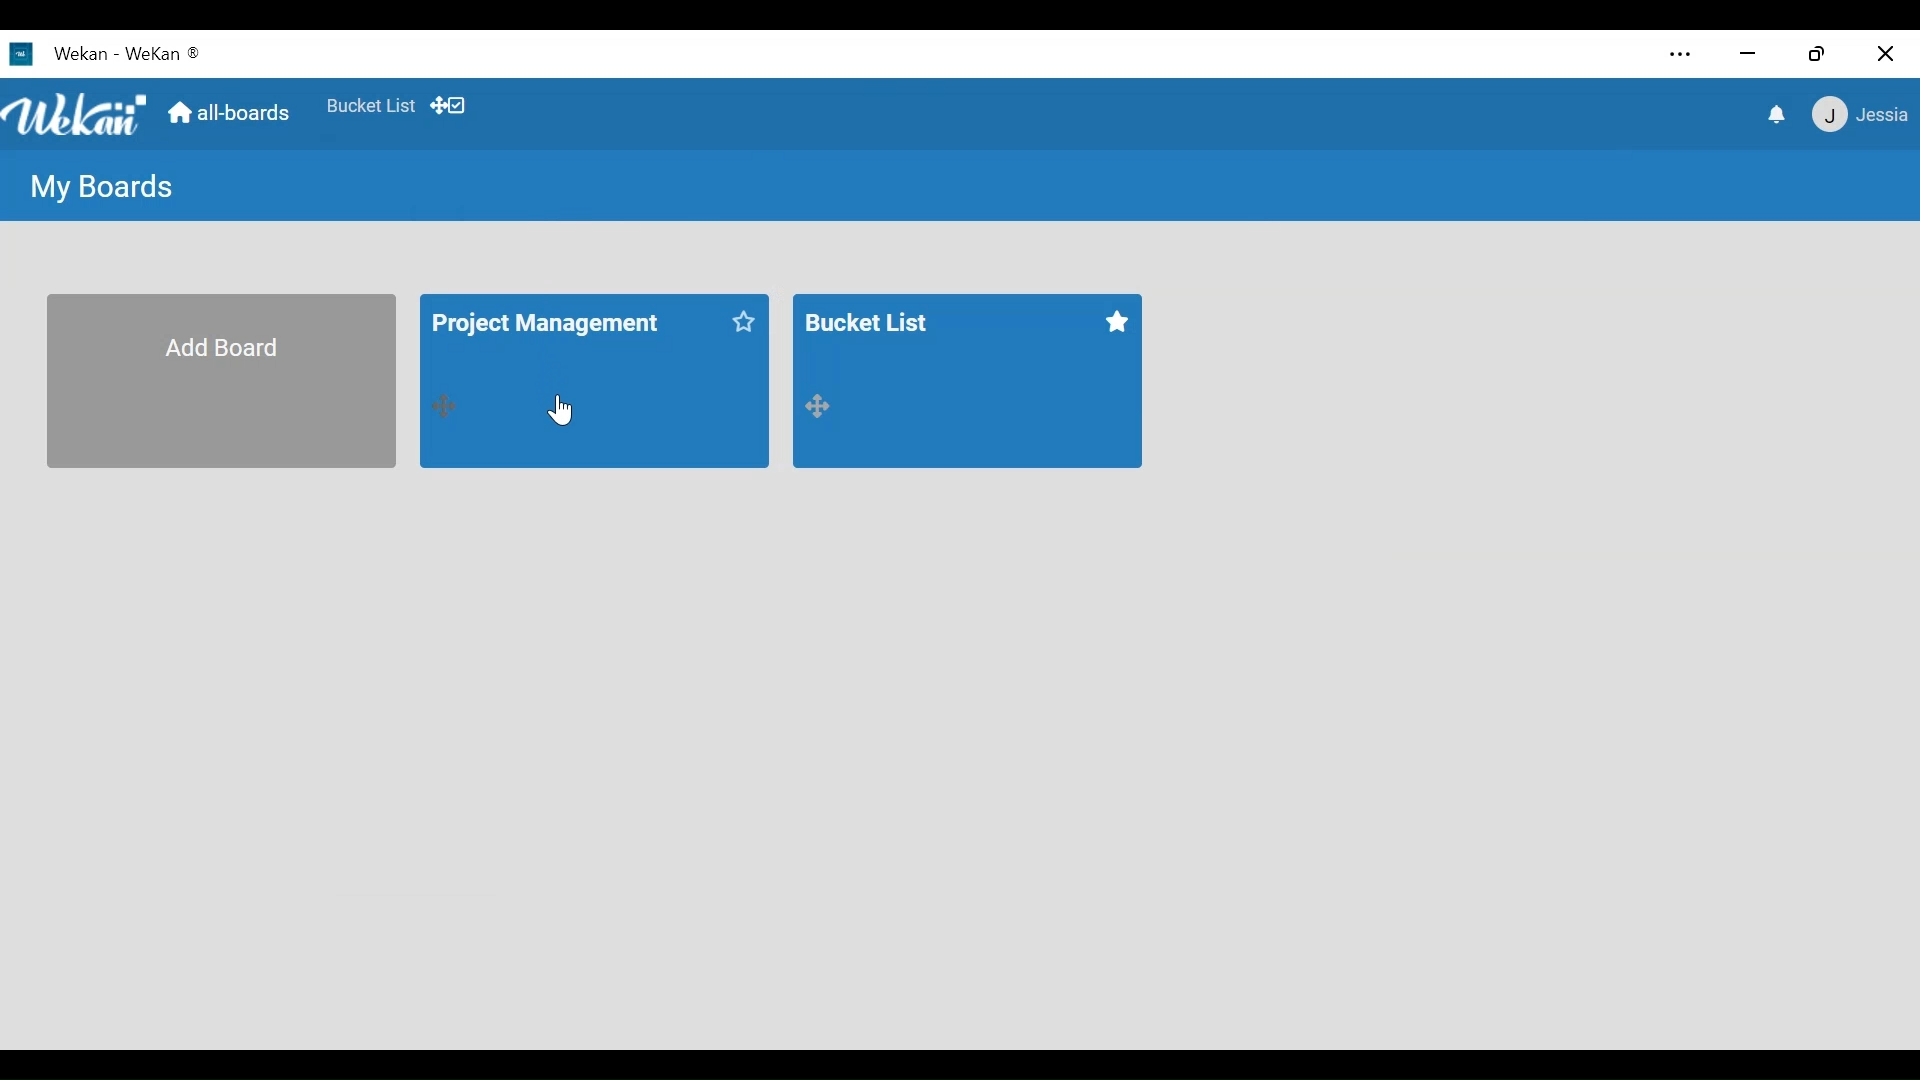 The image size is (1920, 1080). Describe the element at coordinates (220, 380) in the screenshot. I see `Add Boards` at that location.